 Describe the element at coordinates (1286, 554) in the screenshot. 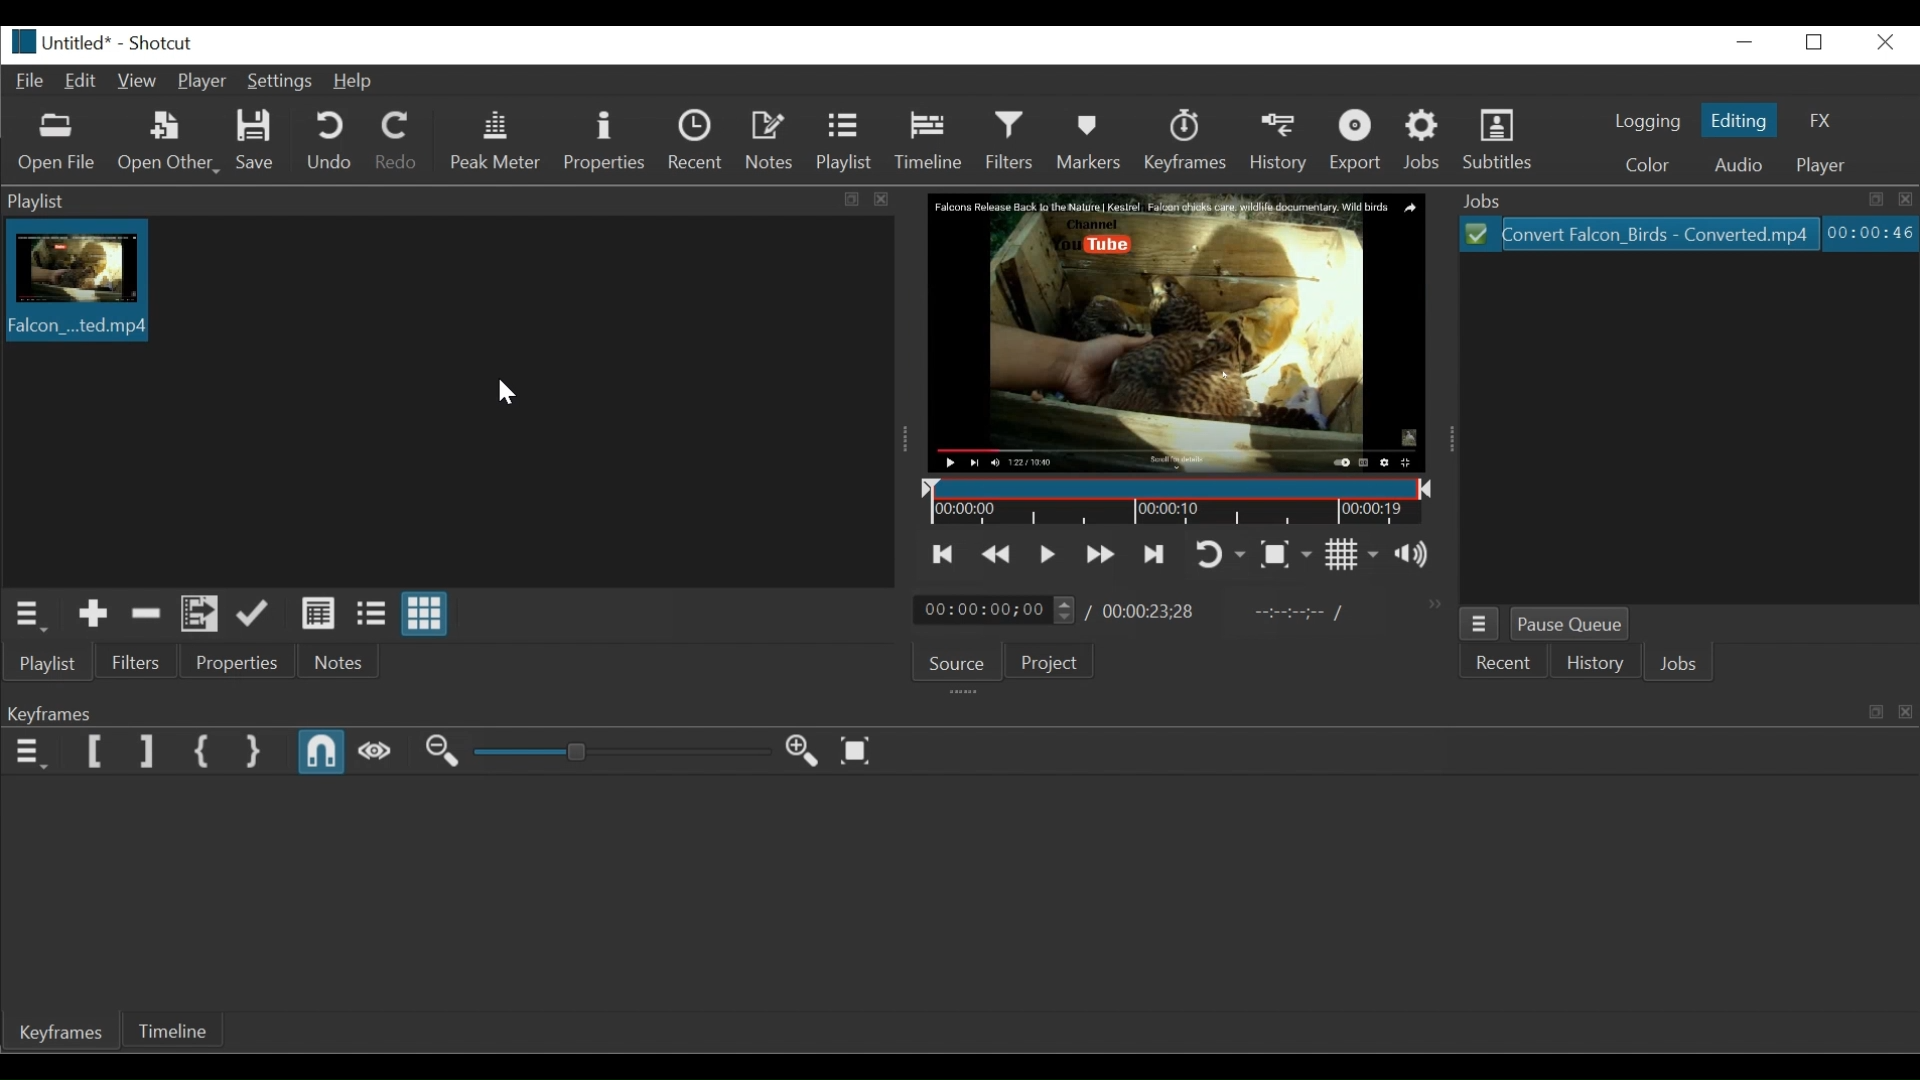

I see `Toggle Zoom` at that location.